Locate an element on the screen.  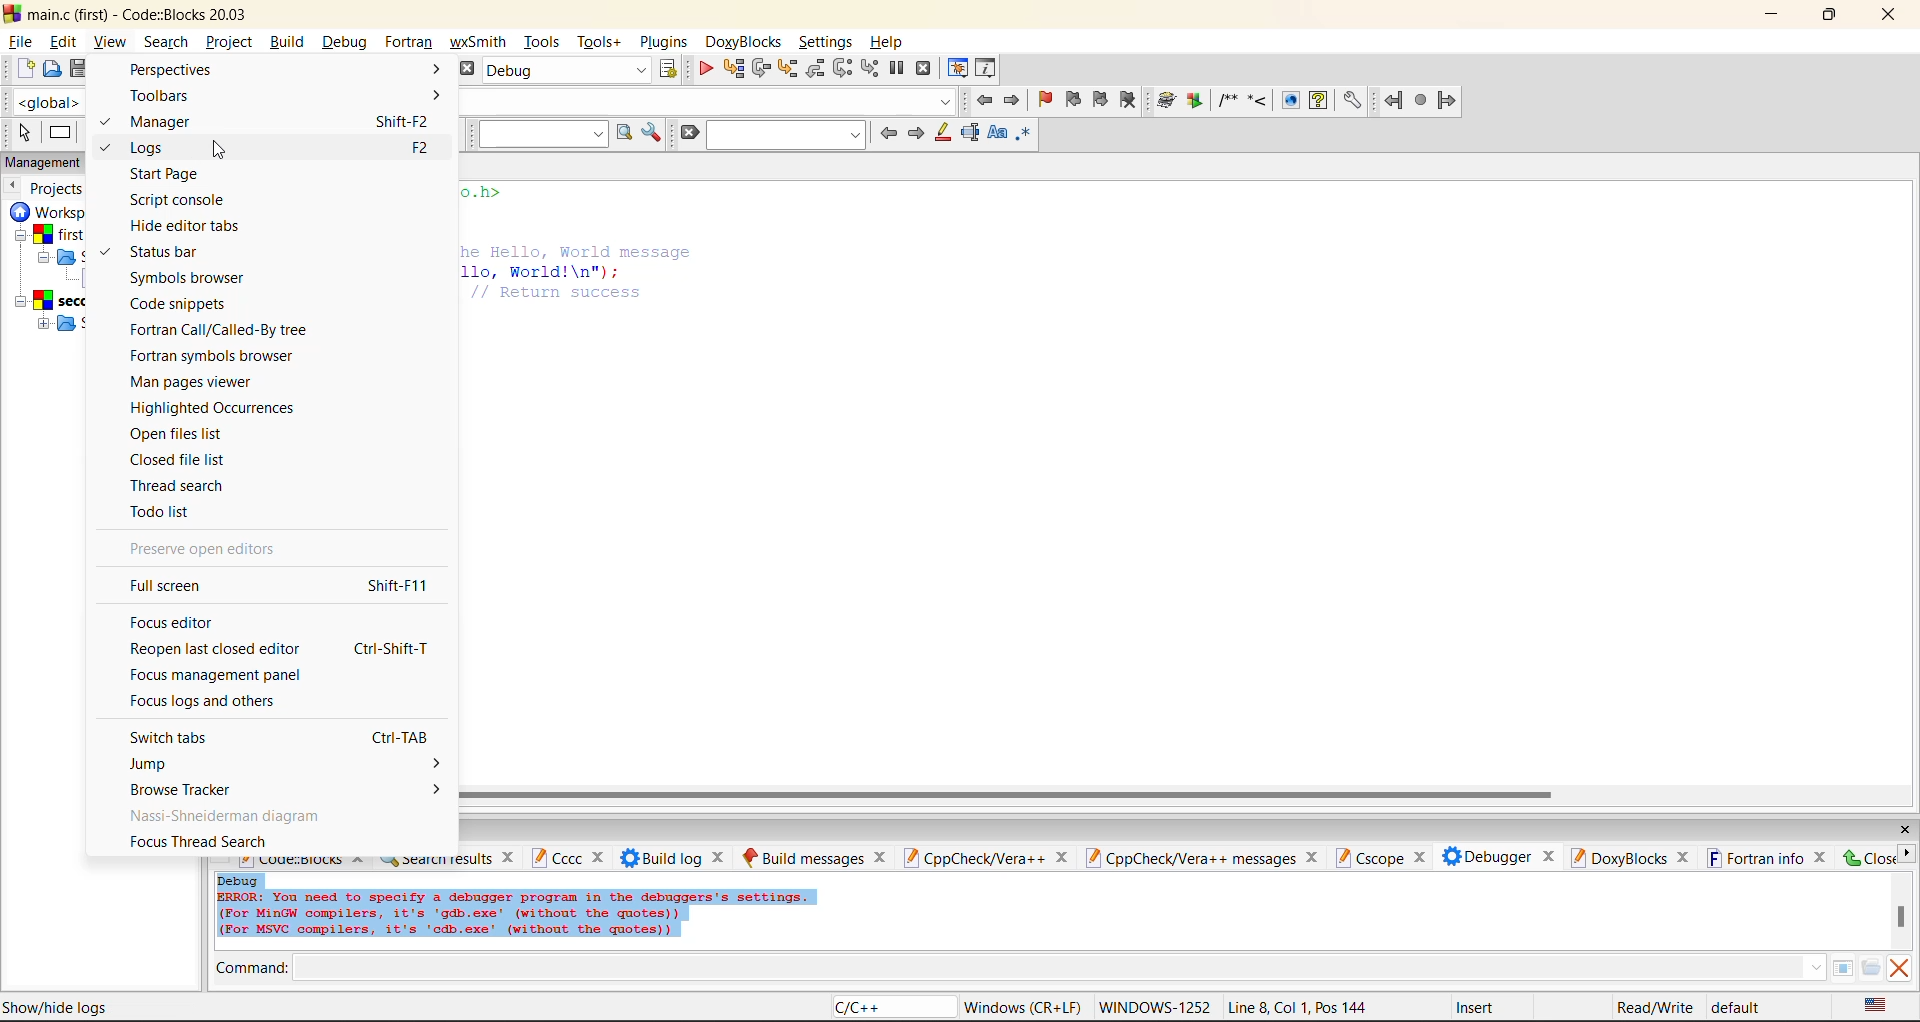
next is located at coordinates (1907, 854).